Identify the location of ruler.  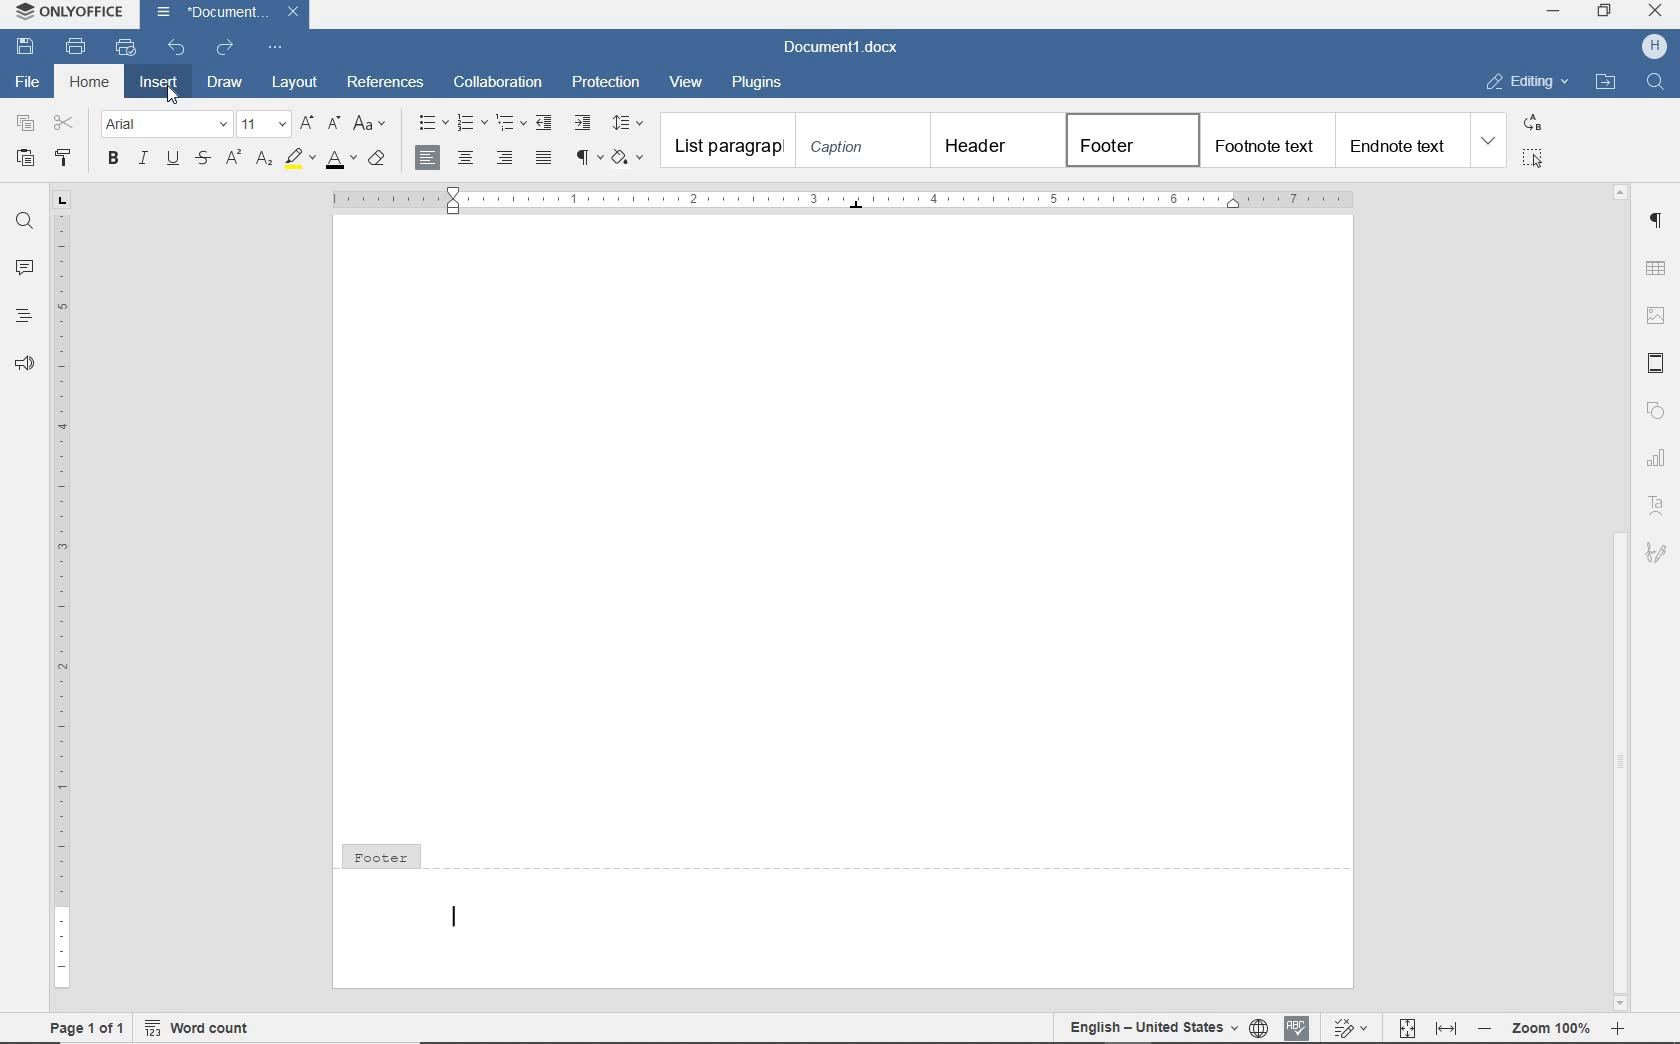
(841, 200).